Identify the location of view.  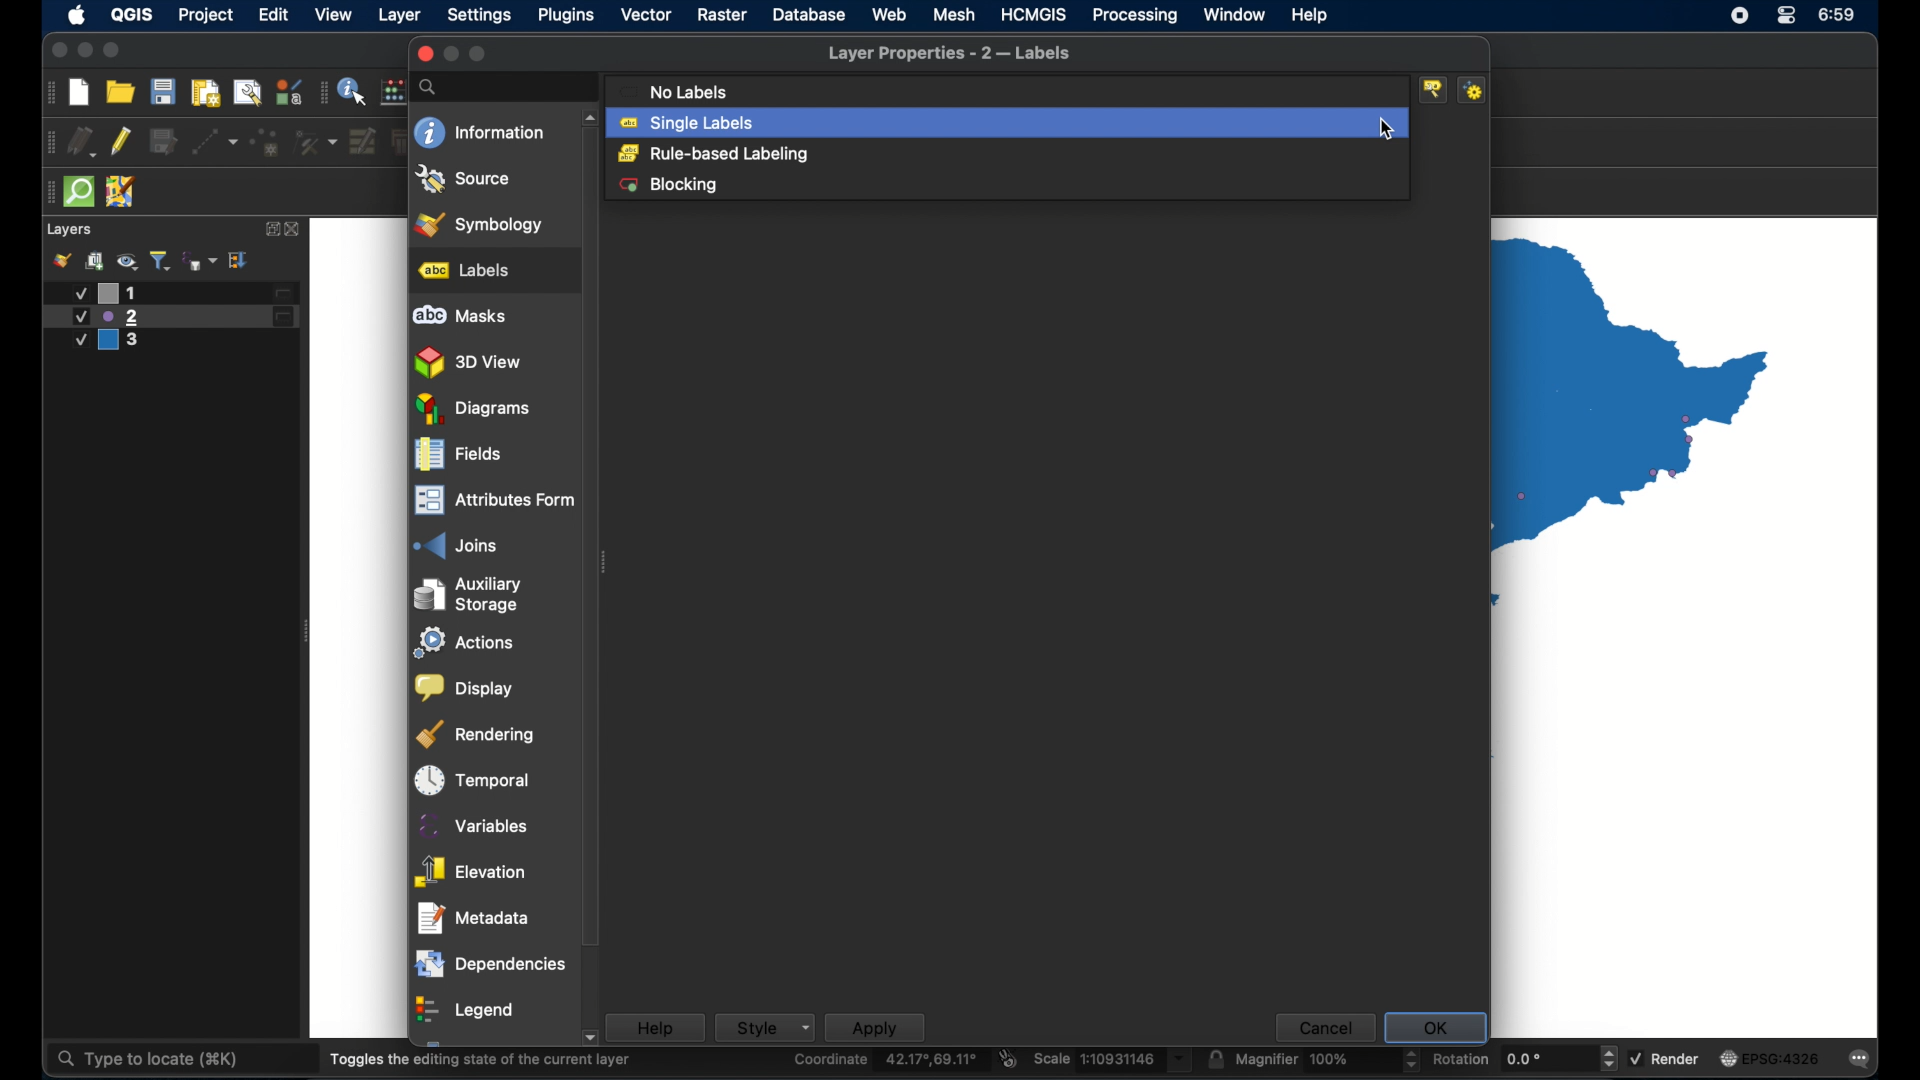
(335, 15).